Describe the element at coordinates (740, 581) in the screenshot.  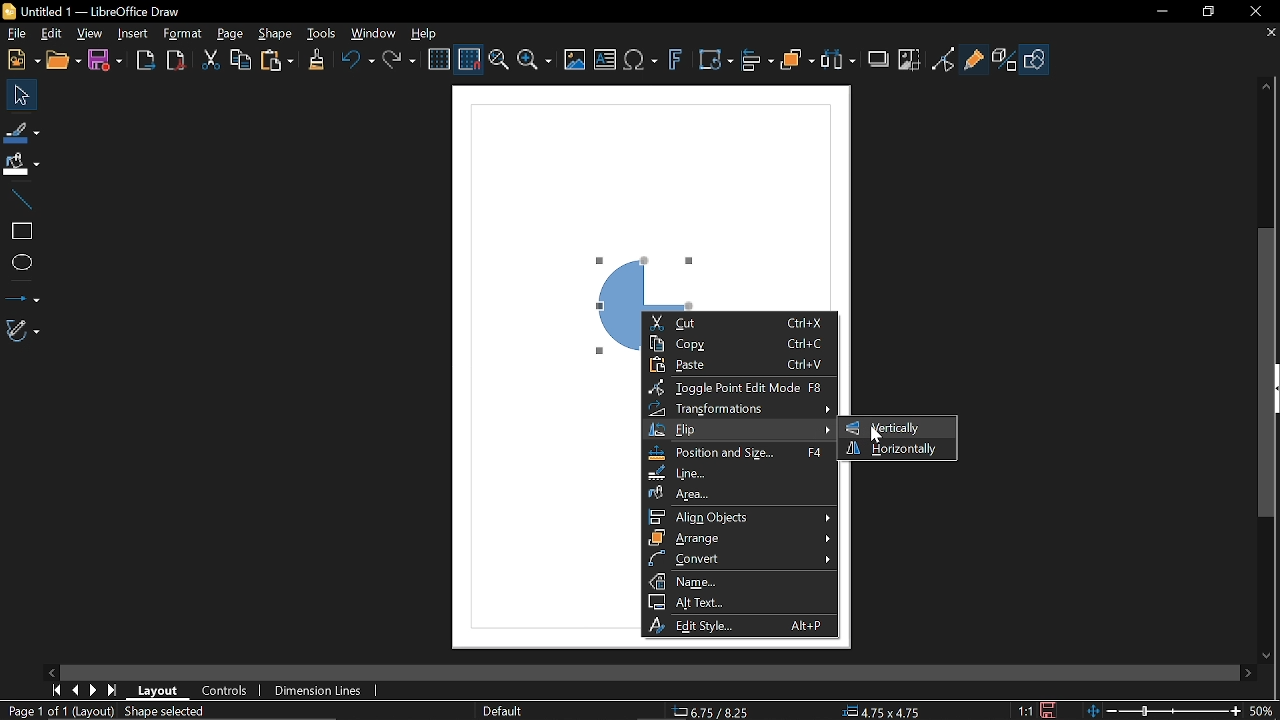
I see `Name` at that location.